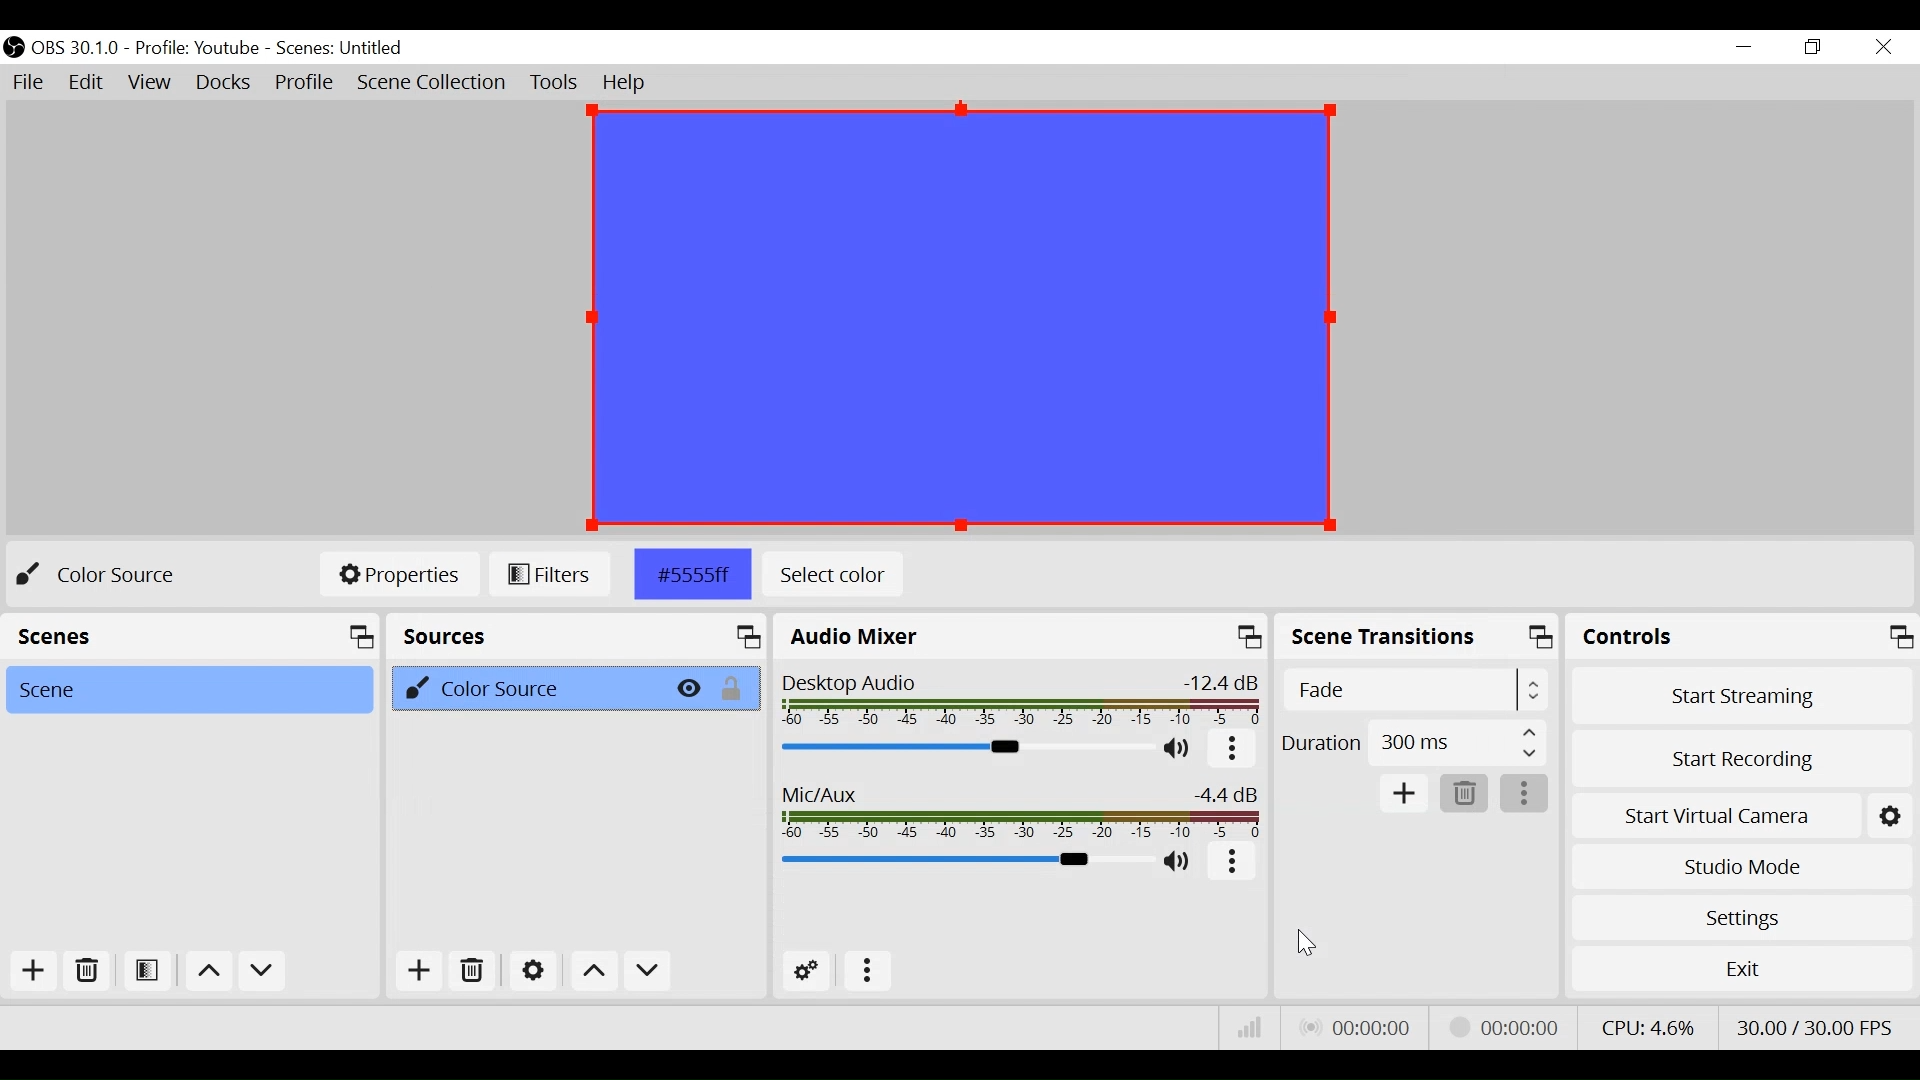 This screenshot has height=1080, width=1920. Describe the element at coordinates (1743, 918) in the screenshot. I see `Settings` at that location.